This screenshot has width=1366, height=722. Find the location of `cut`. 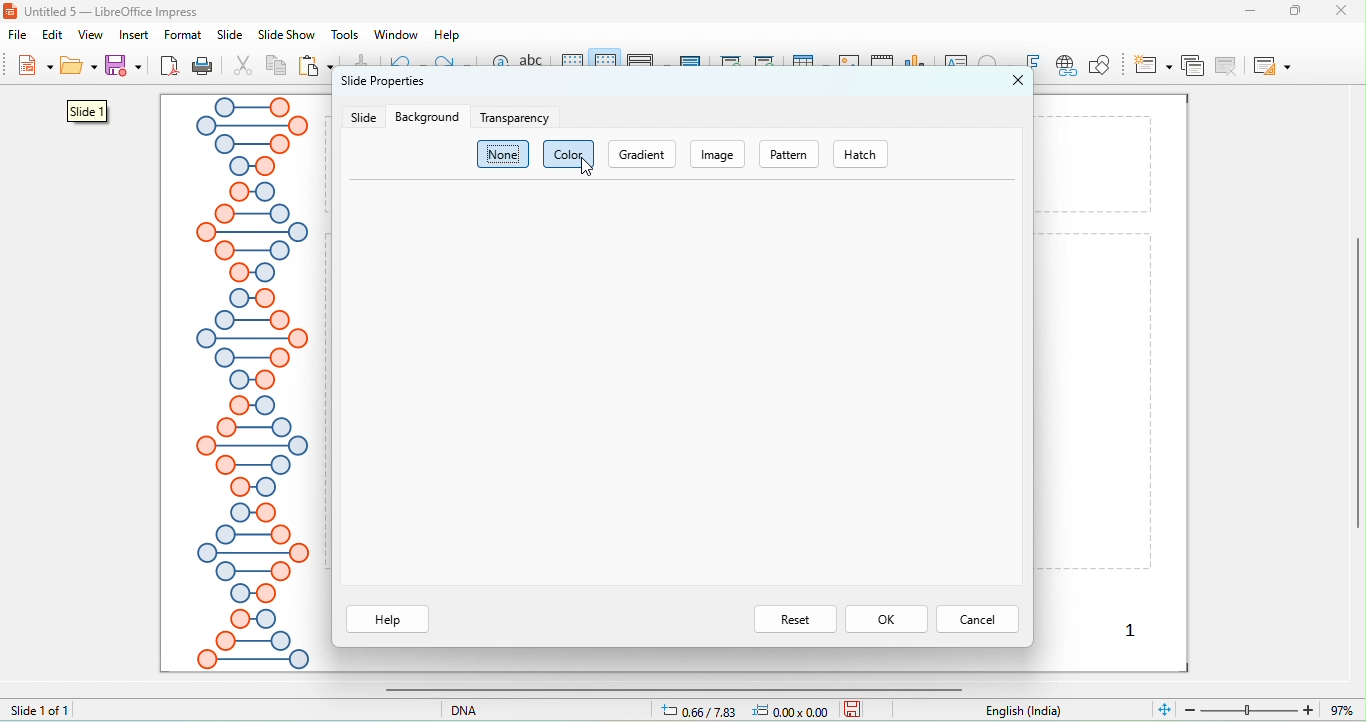

cut is located at coordinates (244, 67).